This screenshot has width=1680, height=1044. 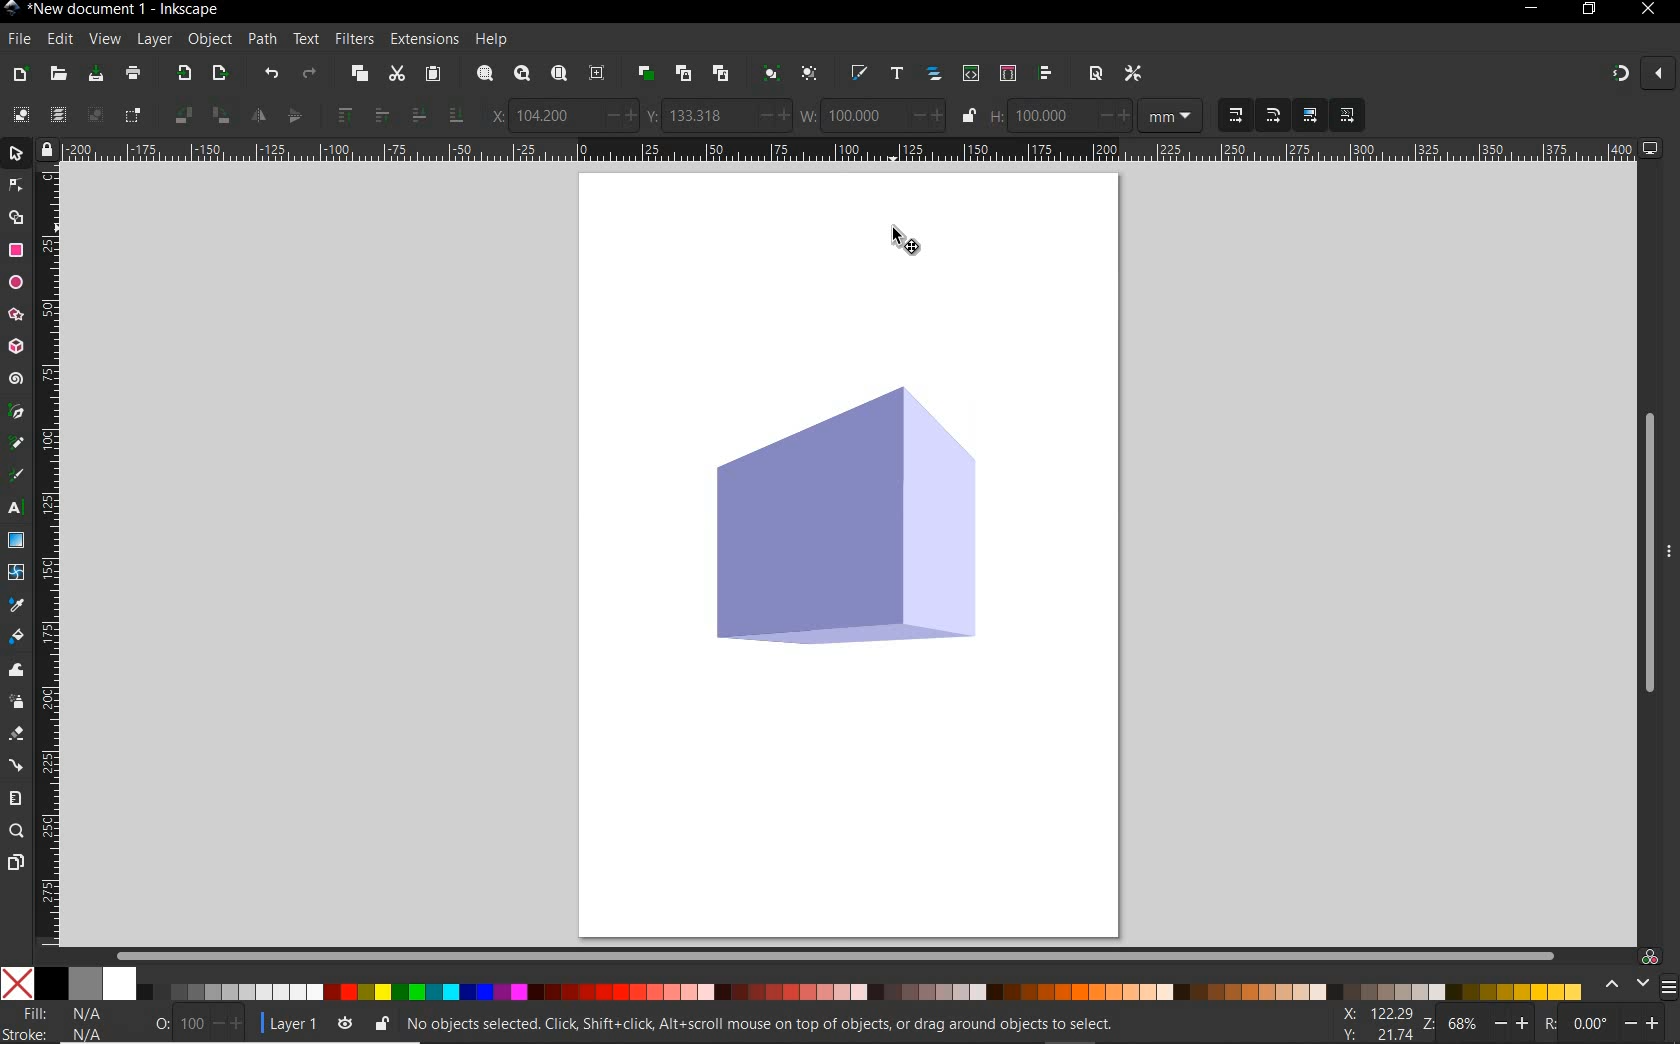 What do you see at coordinates (492, 113) in the screenshot?
I see `x` at bounding box center [492, 113].